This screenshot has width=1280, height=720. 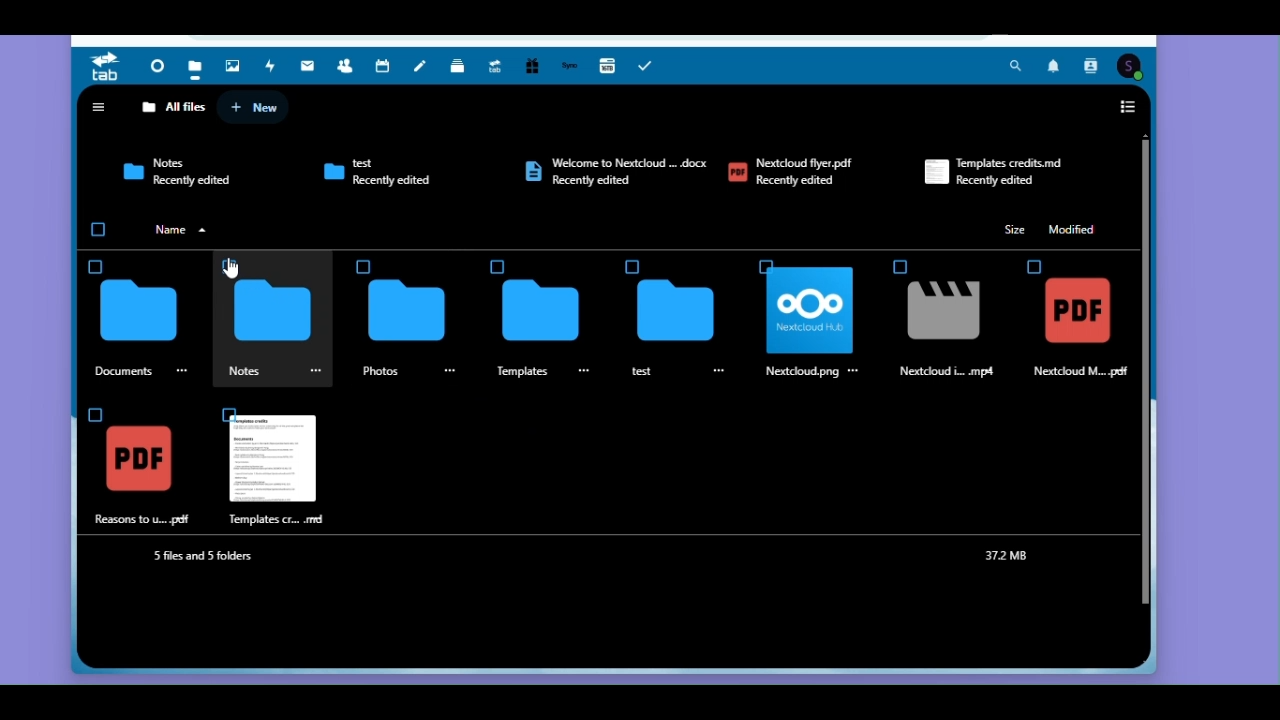 I want to click on Nextdoud M... pdf, so click(x=1086, y=372).